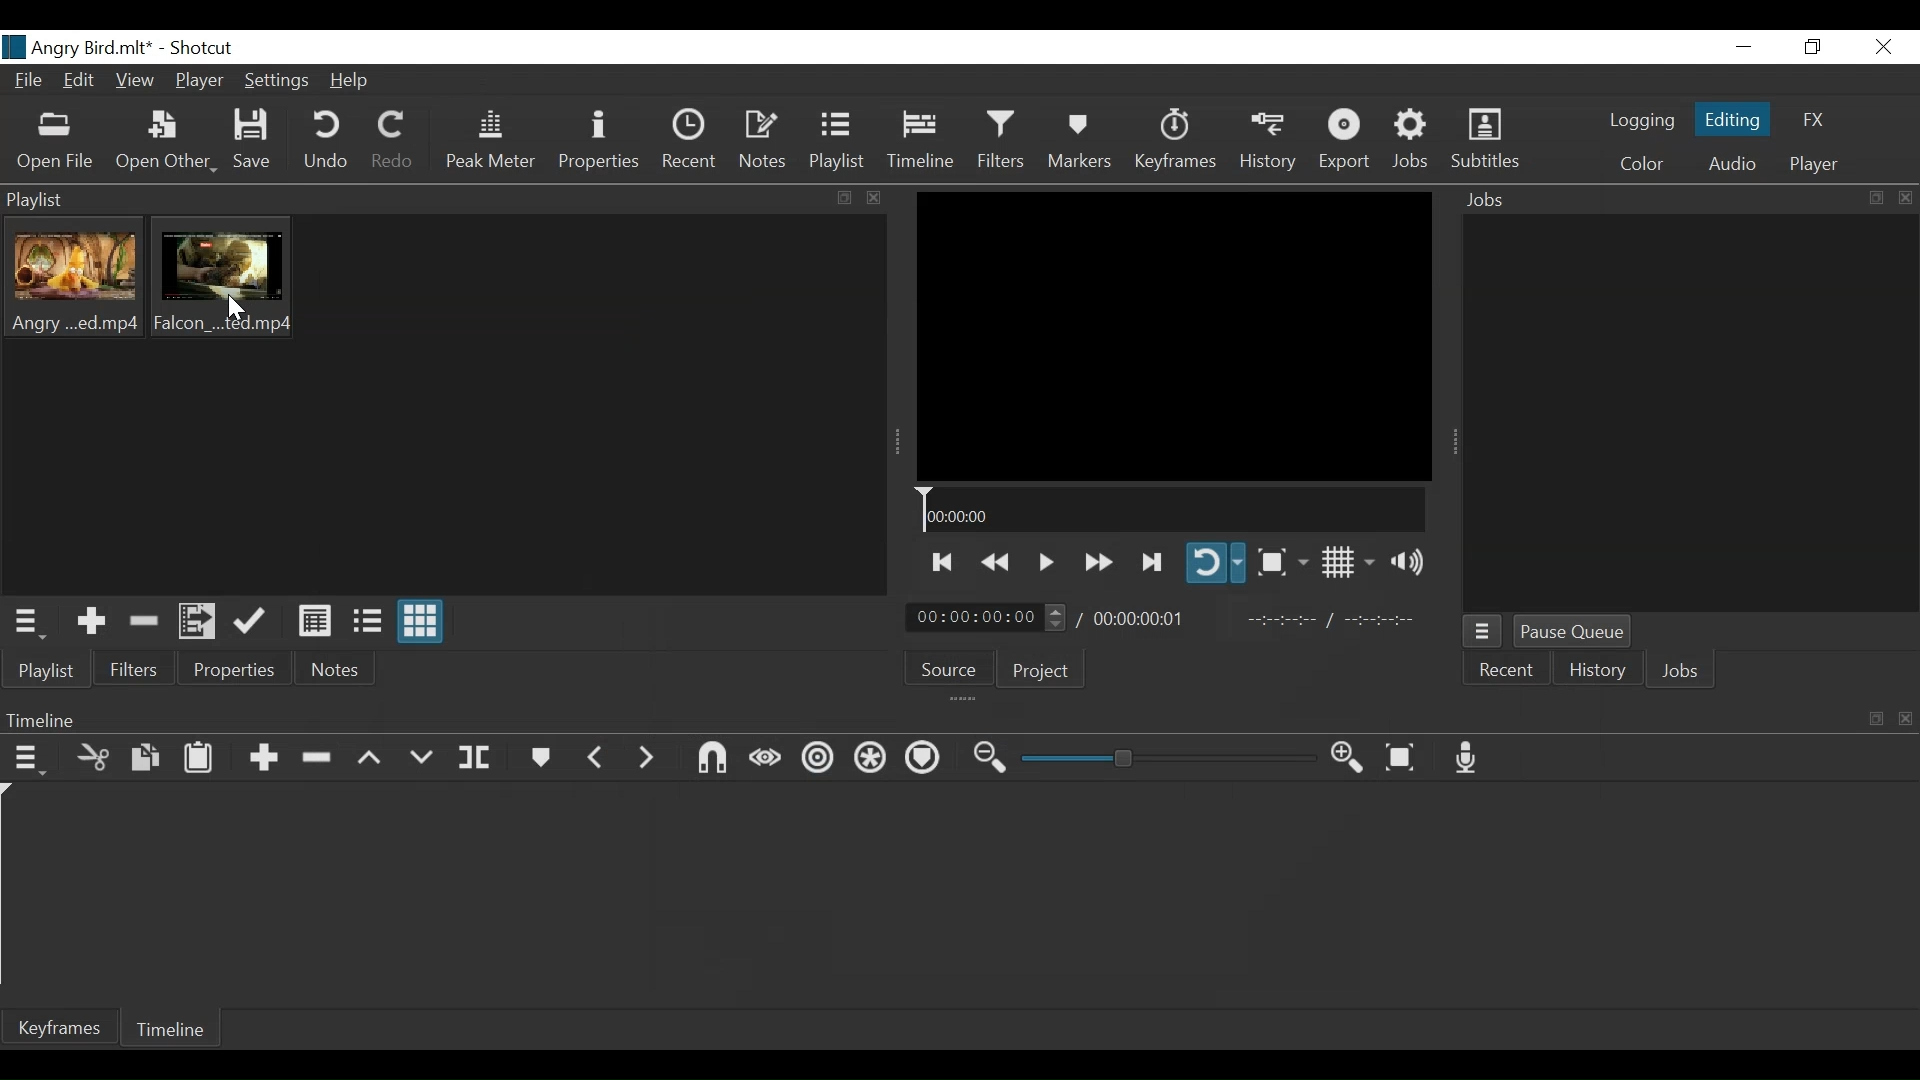 This screenshot has width=1920, height=1080. Describe the element at coordinates (712, 760) in the screenshot. I see `Snap ` at that location.